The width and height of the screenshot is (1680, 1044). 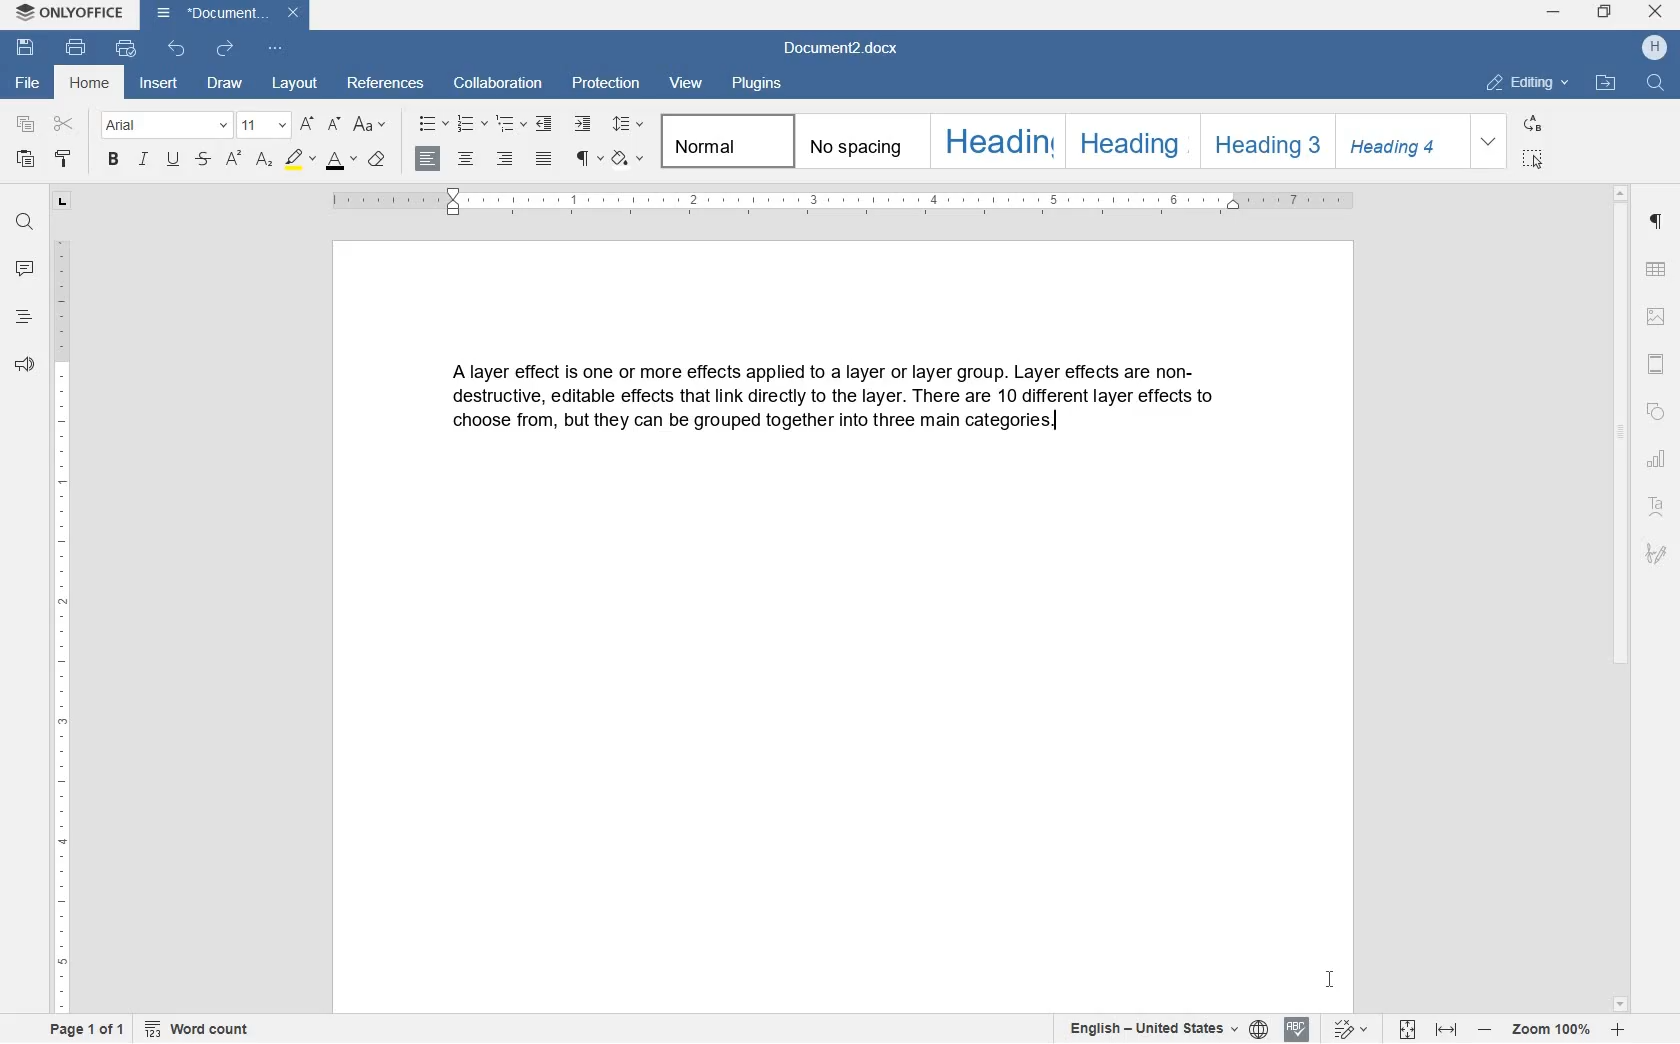 What do you see at coordinates (583, 125) in the screenshot?
I see `INCREASE INDENT` at bounding box center [583, 125].